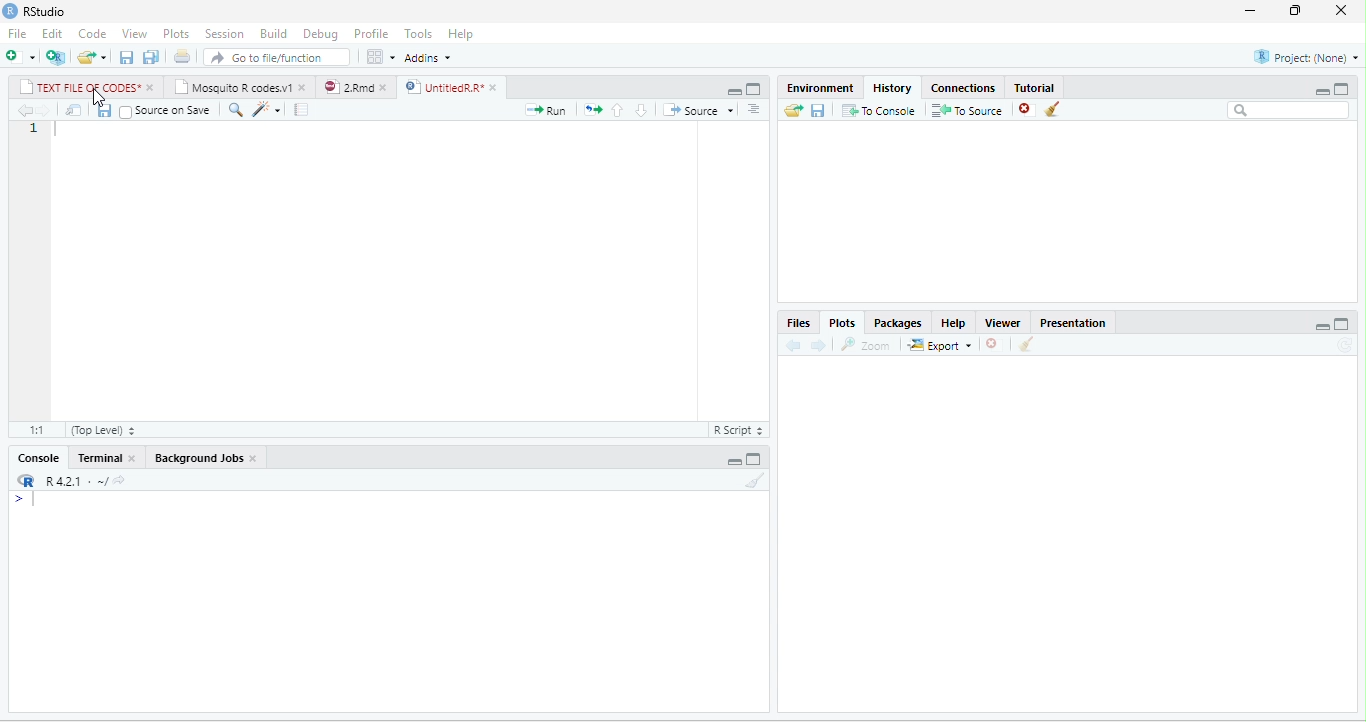 This screenshot has width=1366, height=722. Describe the element at coordinates (963, 88) in the screenshot. I see `Connections` at that location.